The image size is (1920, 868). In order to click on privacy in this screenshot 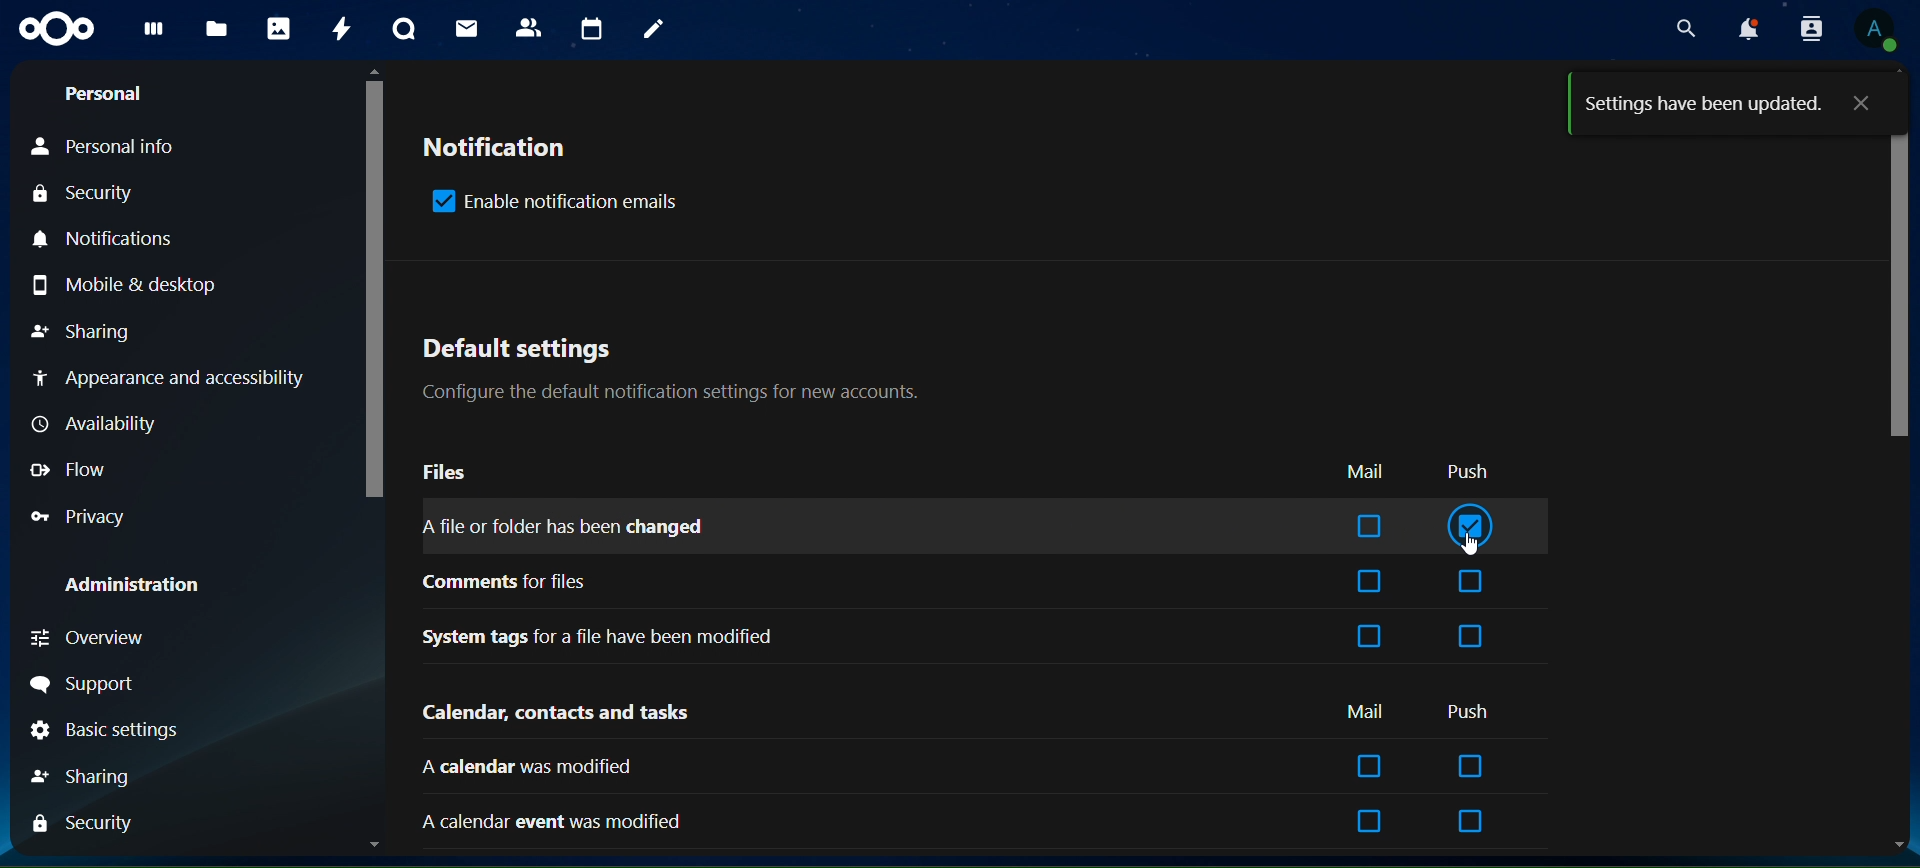, I will do `click(77, 515)`.